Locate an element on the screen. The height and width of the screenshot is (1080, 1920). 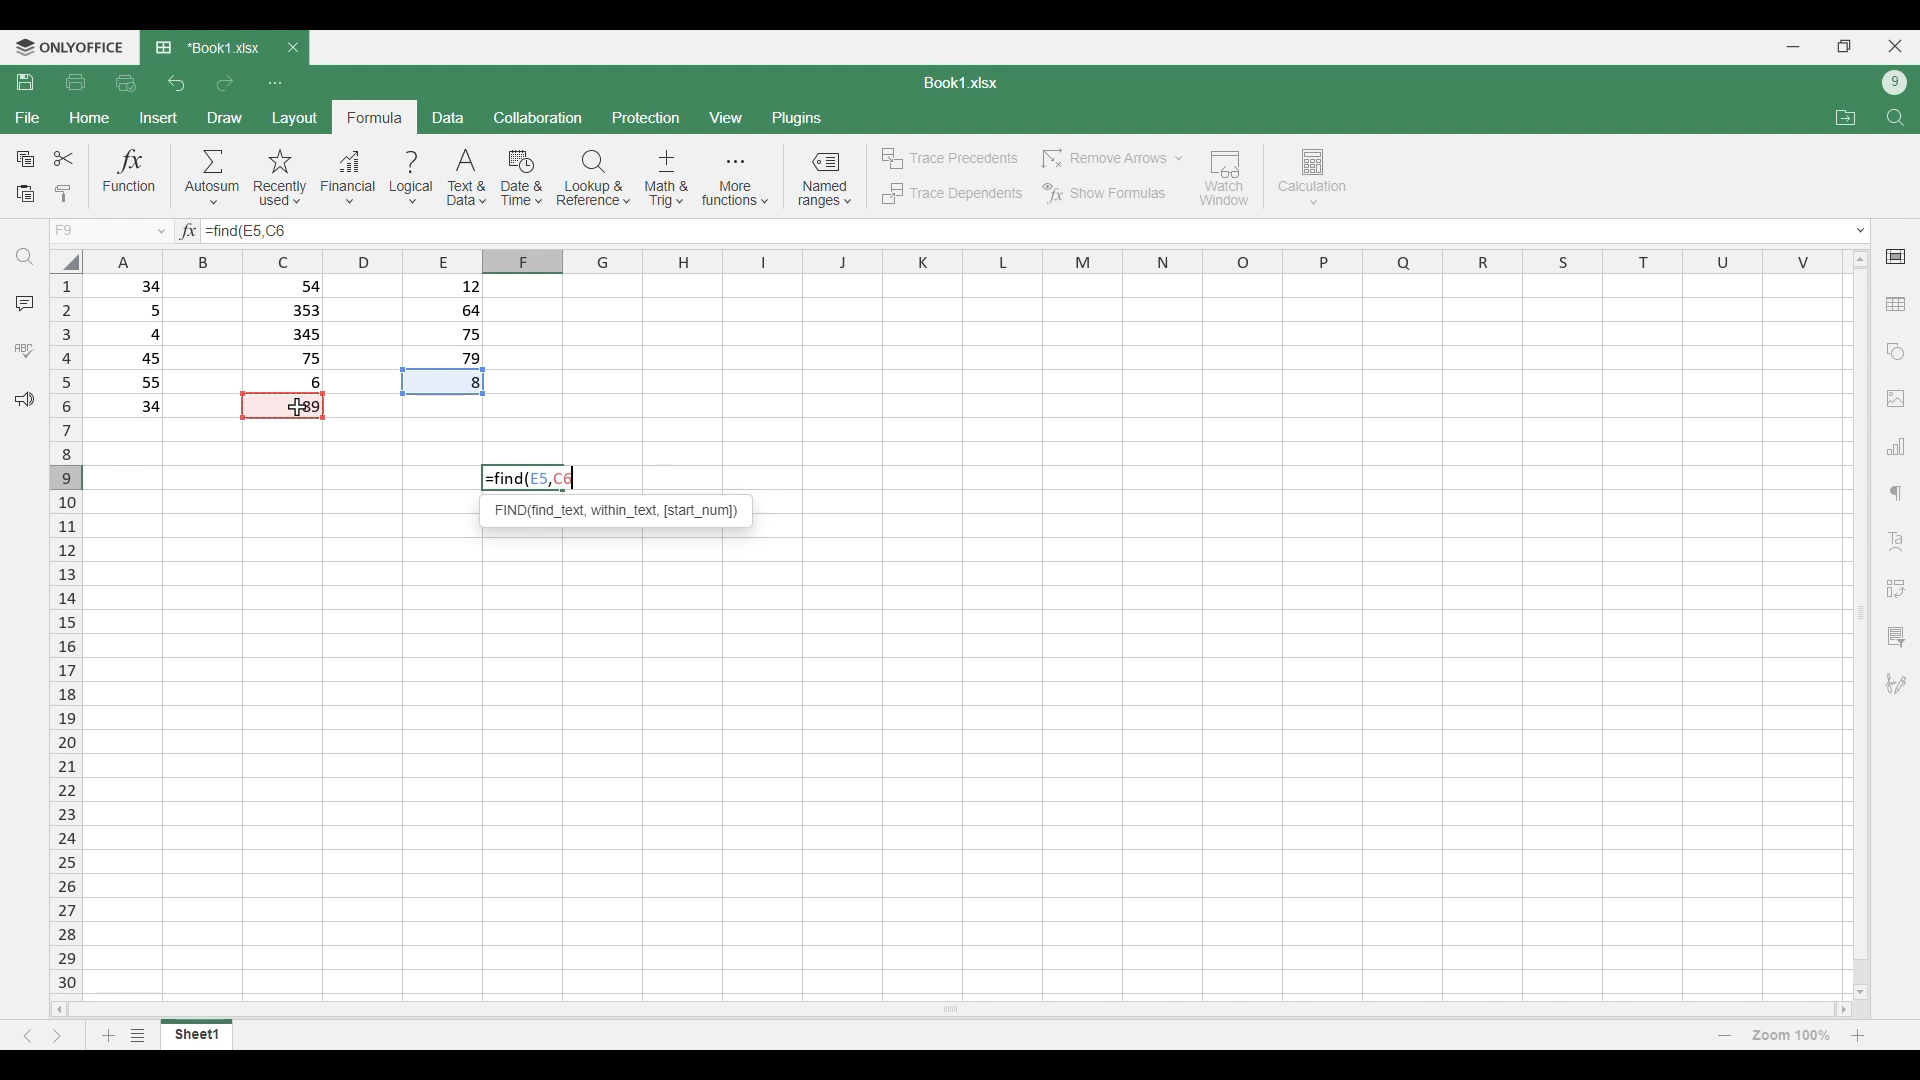
Named ranges is located at coordinates (824, 179).